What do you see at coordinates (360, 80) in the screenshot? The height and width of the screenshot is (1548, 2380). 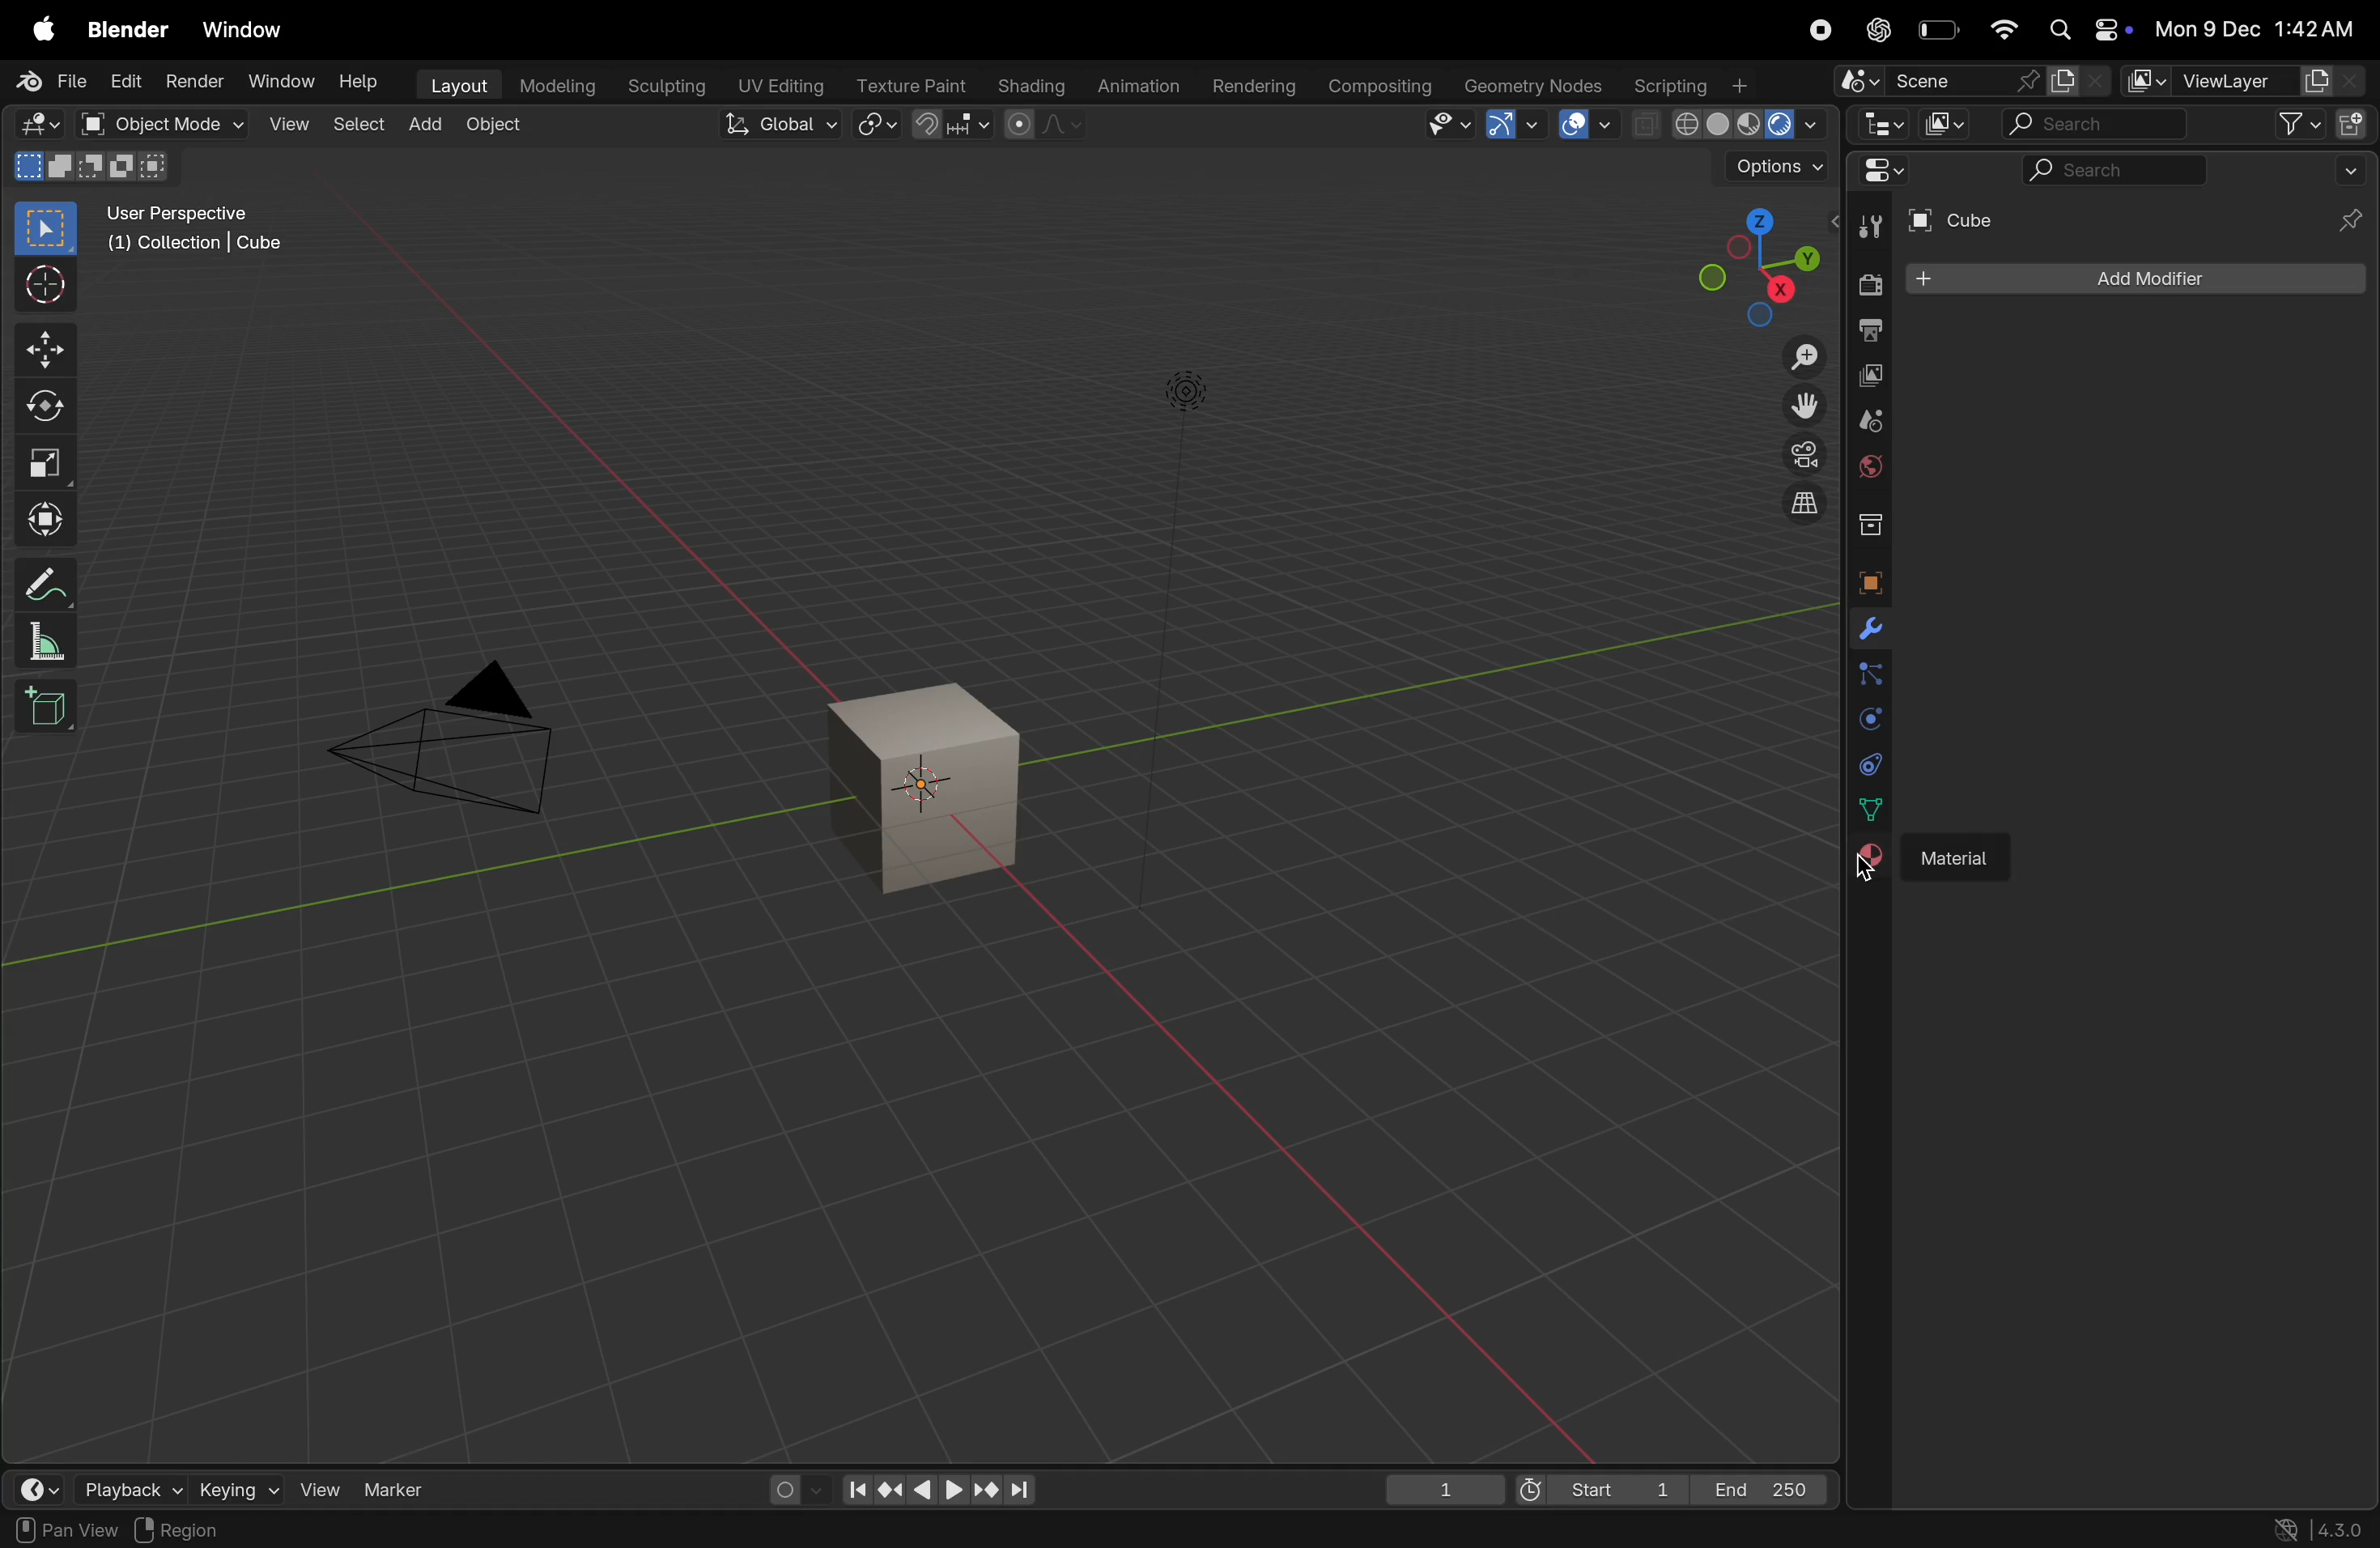 I see `Help` at bounding box center [360, 80].